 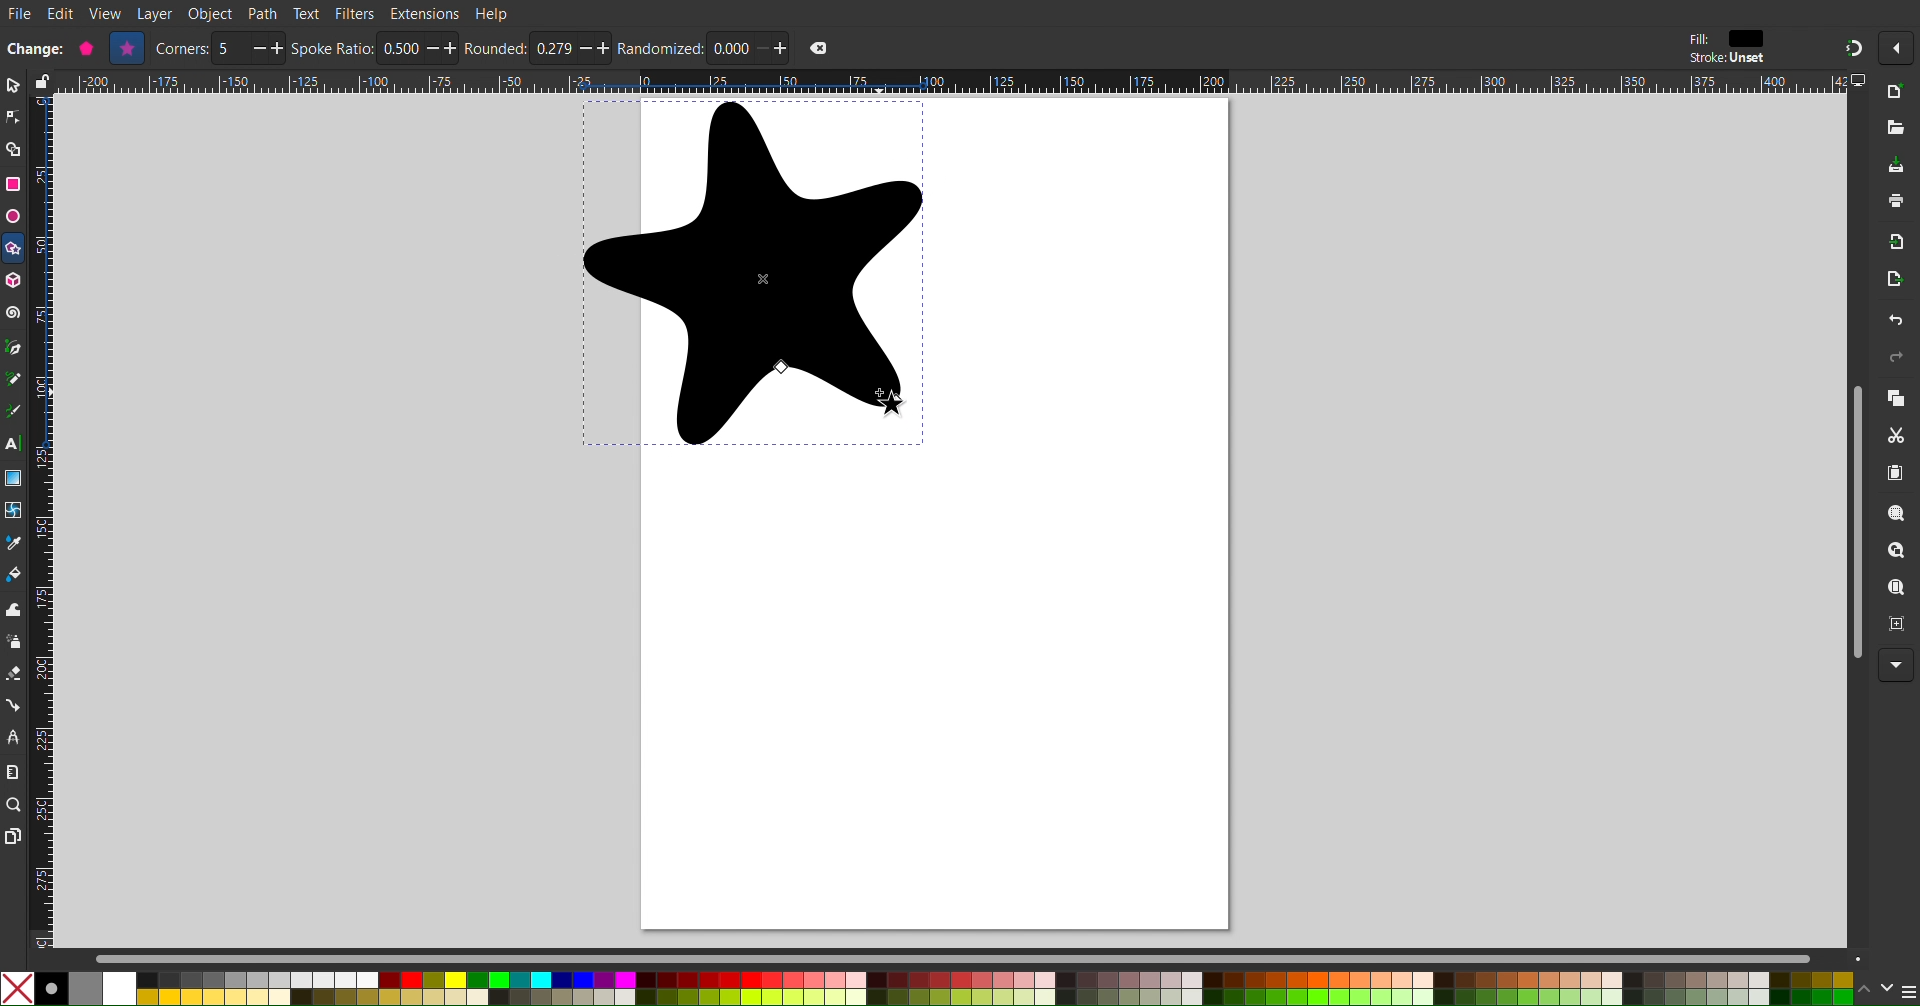 I want to click on Paste, so click(x=1897, y=474).